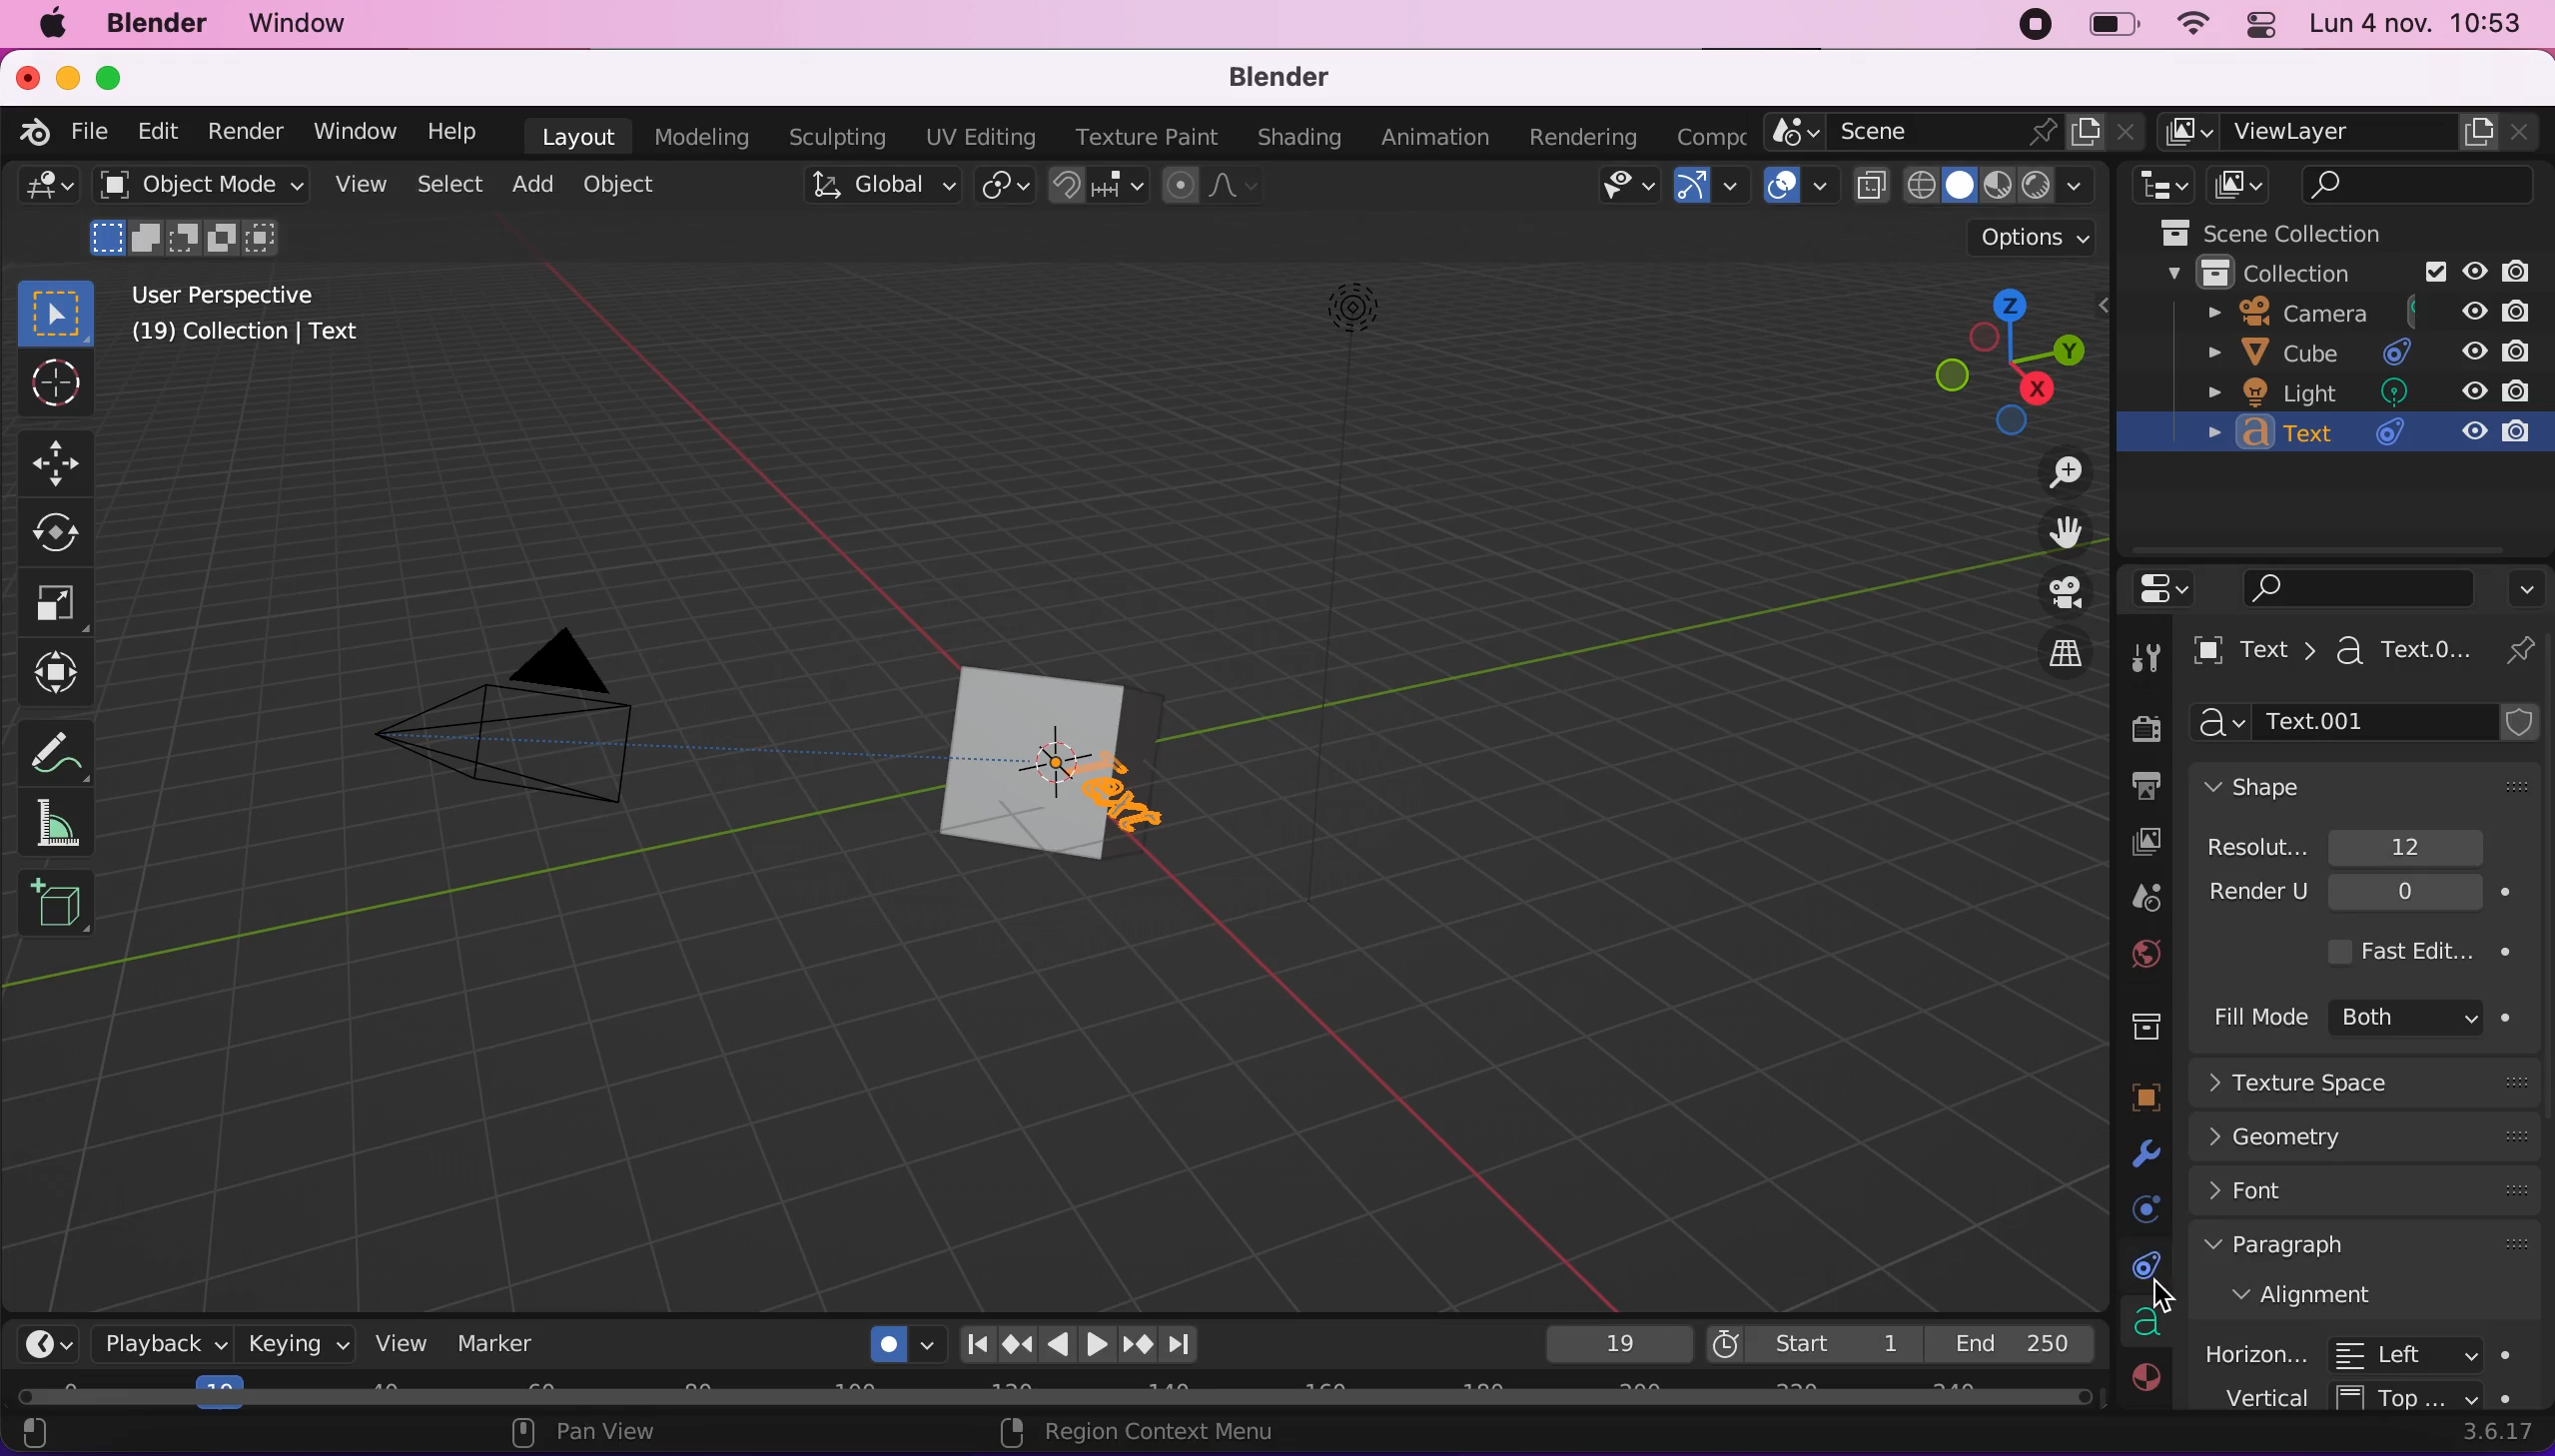 The image size is (2555, 1456). Describe the element at coordinates (497, 1344) in the screenshot. I see `marker` at that location.